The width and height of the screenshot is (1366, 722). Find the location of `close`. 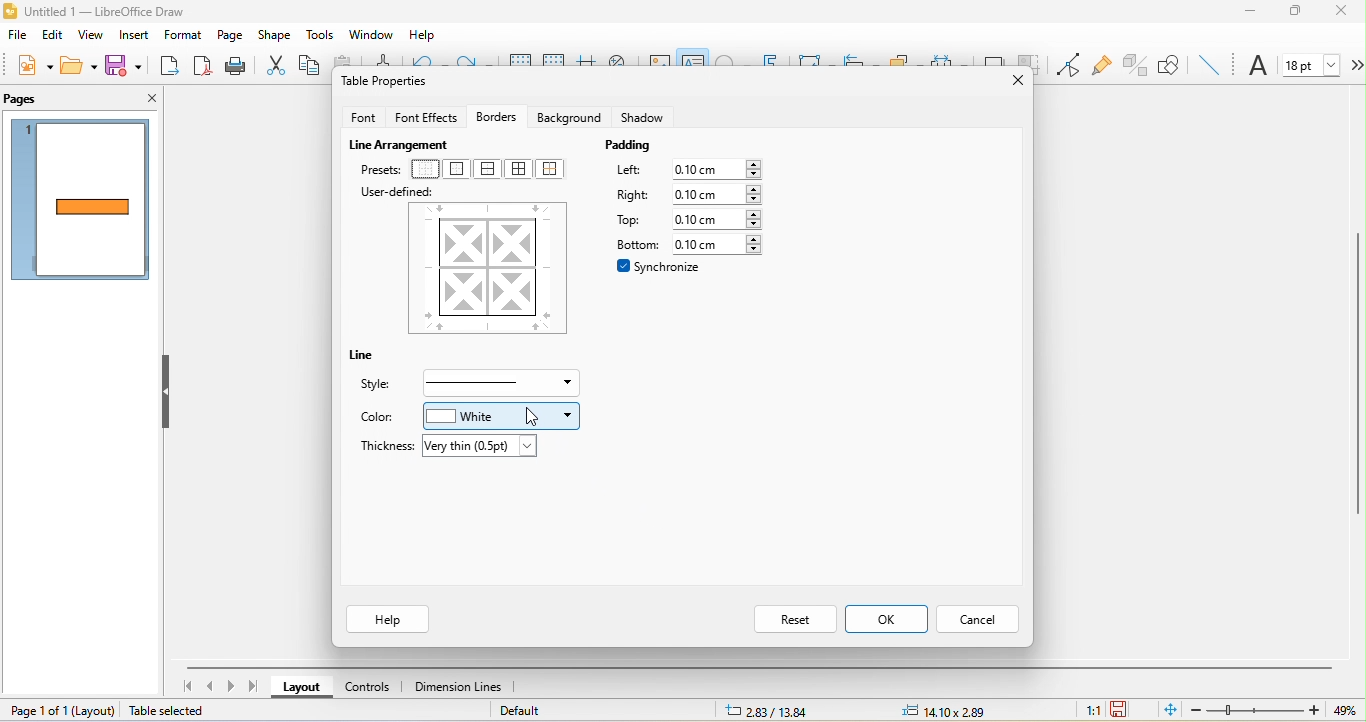

close is located at coordinates (1012, 77).